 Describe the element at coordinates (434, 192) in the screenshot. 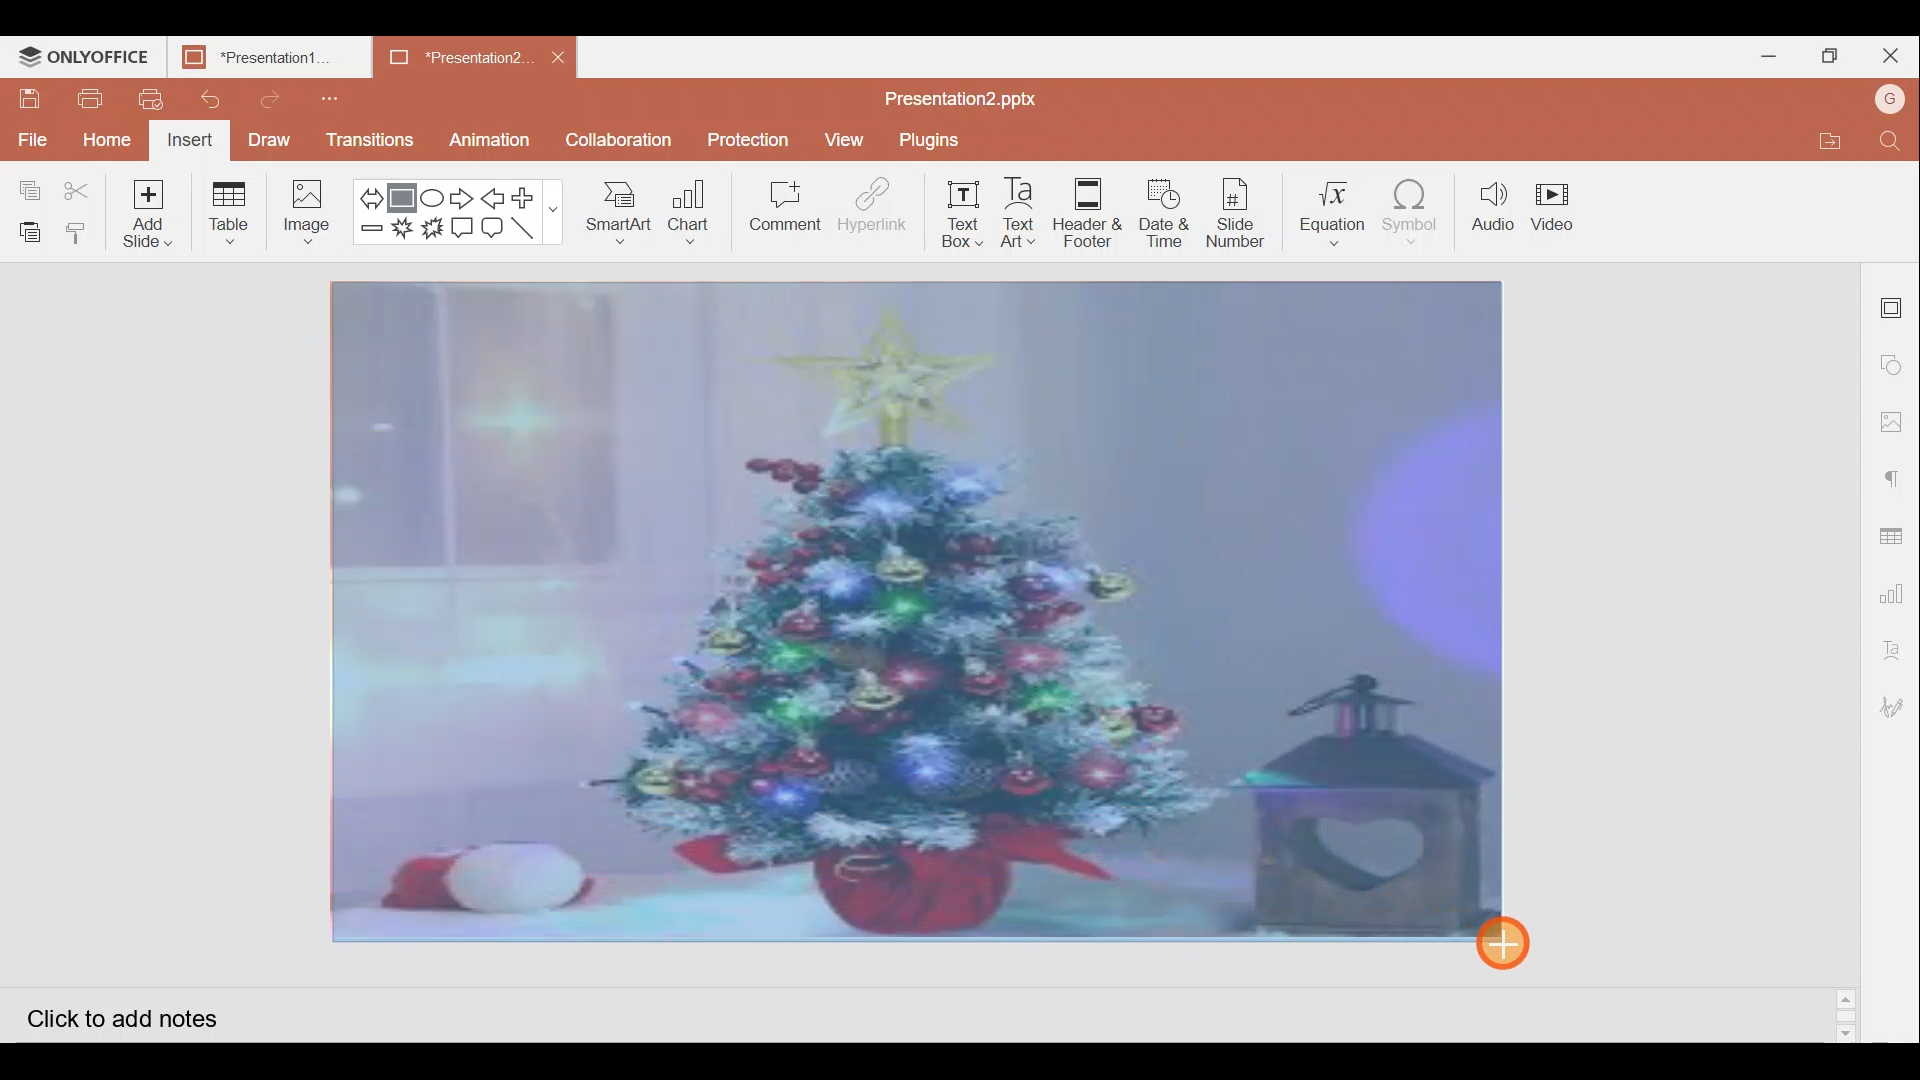

I see `Ellipse` at that location.